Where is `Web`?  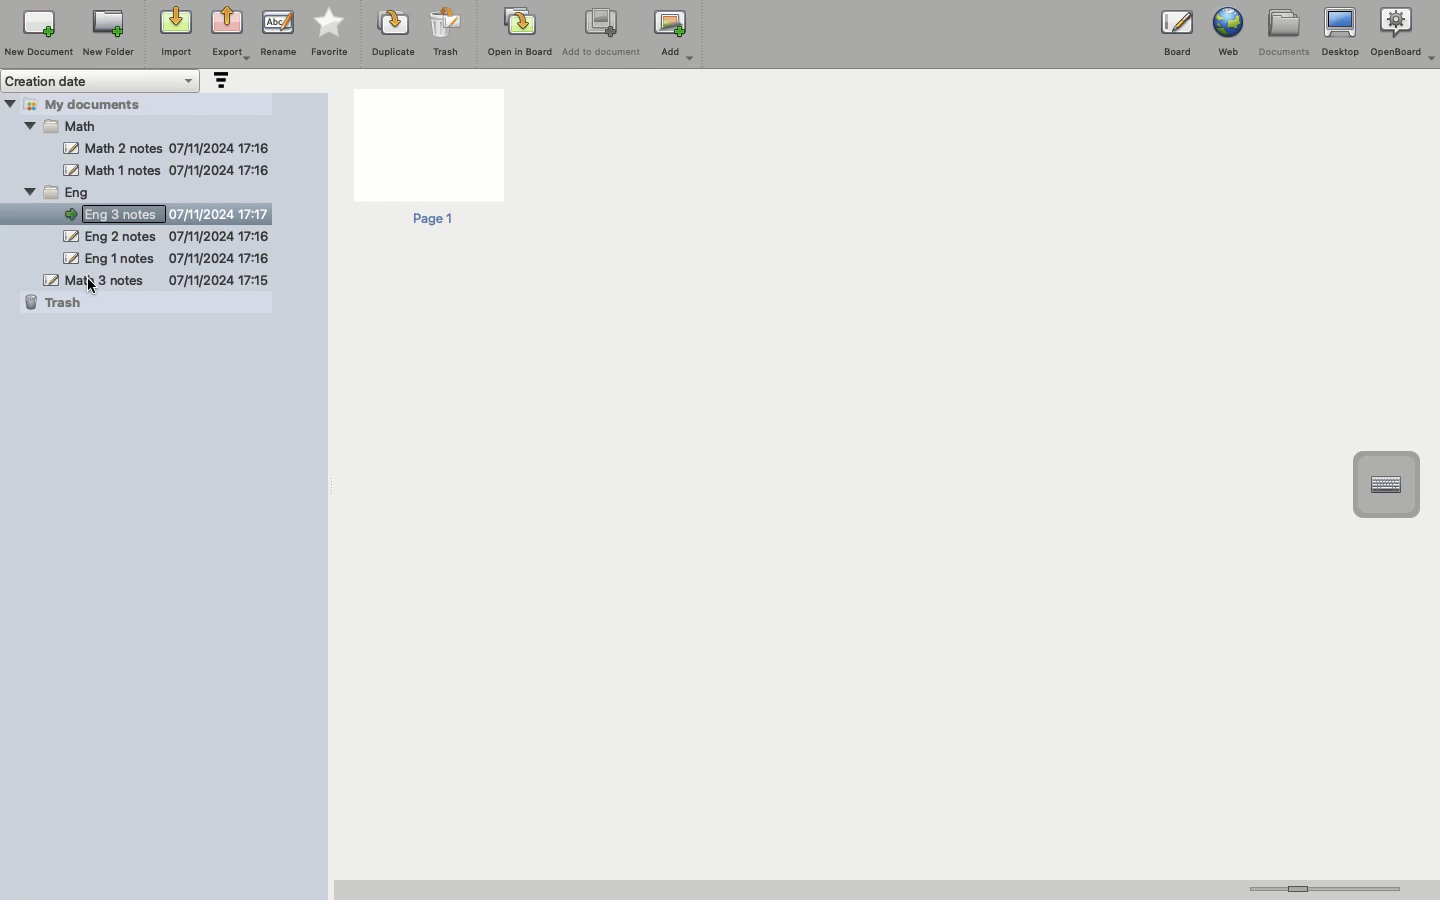
Web is located at coordinates (1226, 32).